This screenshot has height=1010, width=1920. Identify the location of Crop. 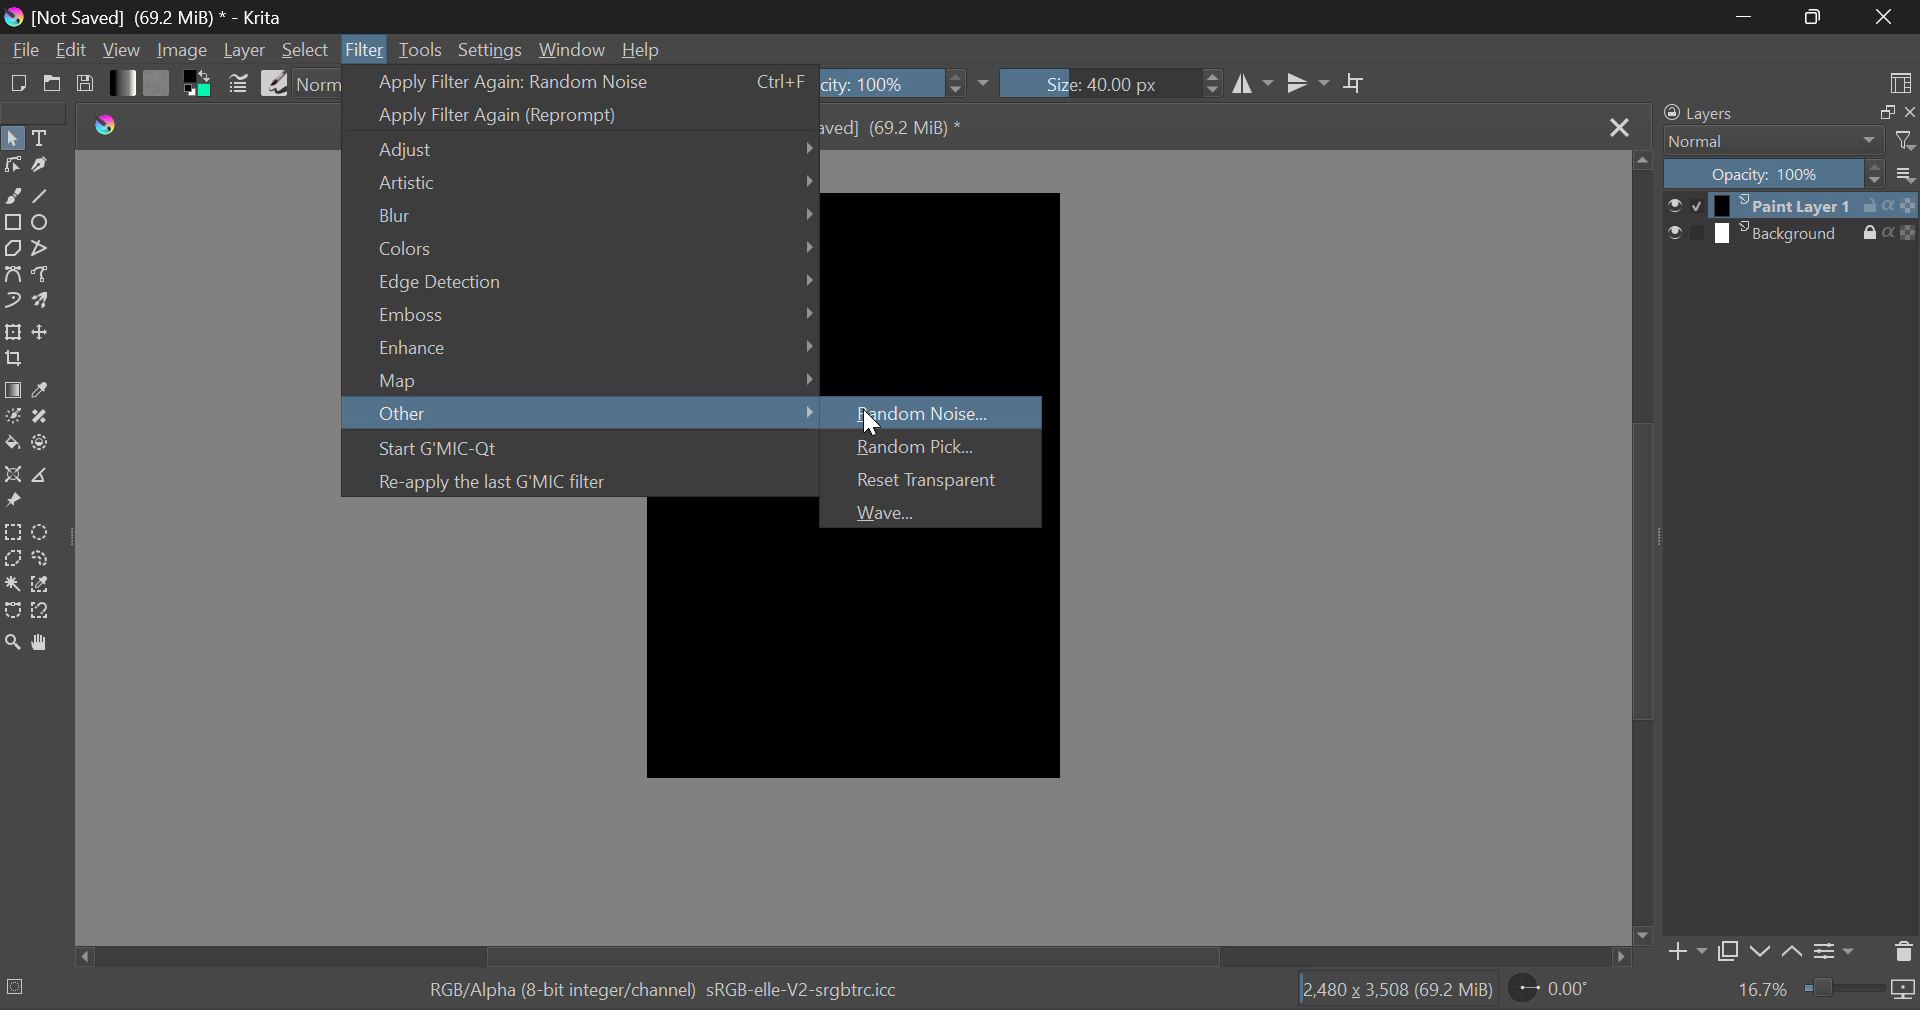
(1355, 84).